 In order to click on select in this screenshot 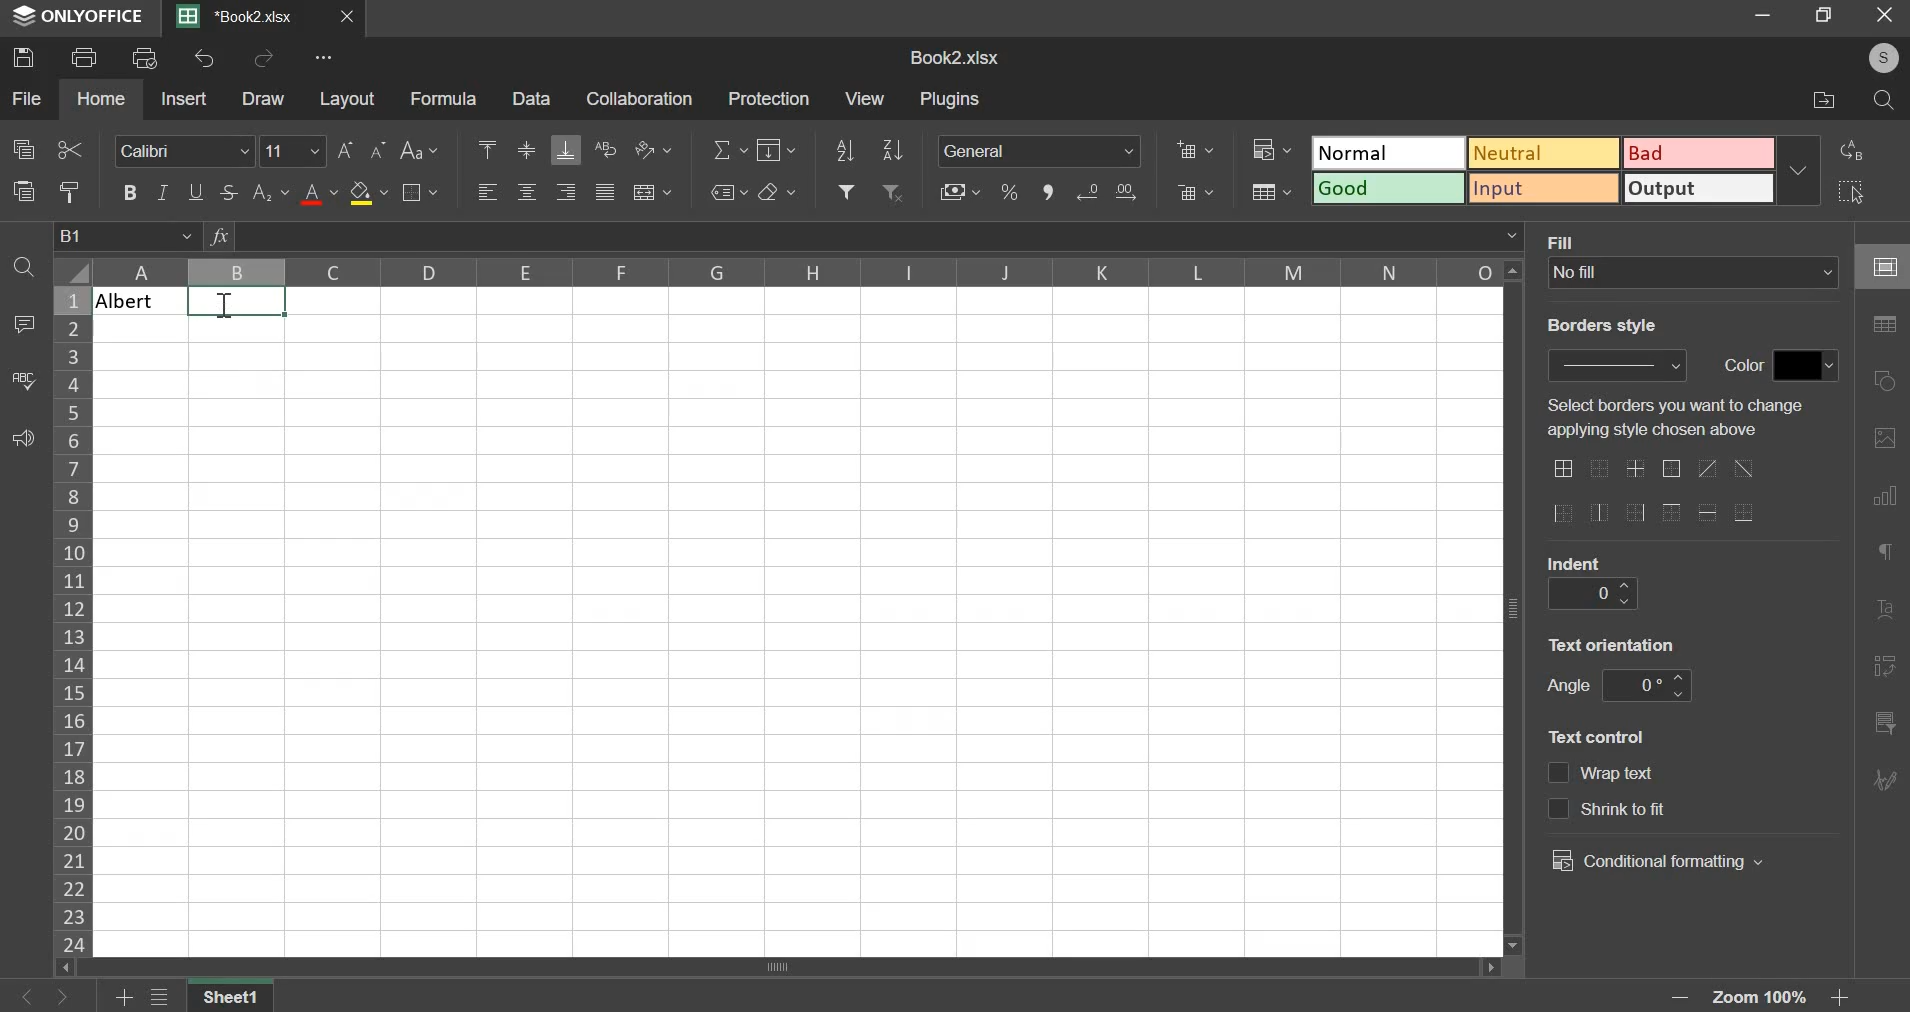, I will do `click(1849, 192)`.